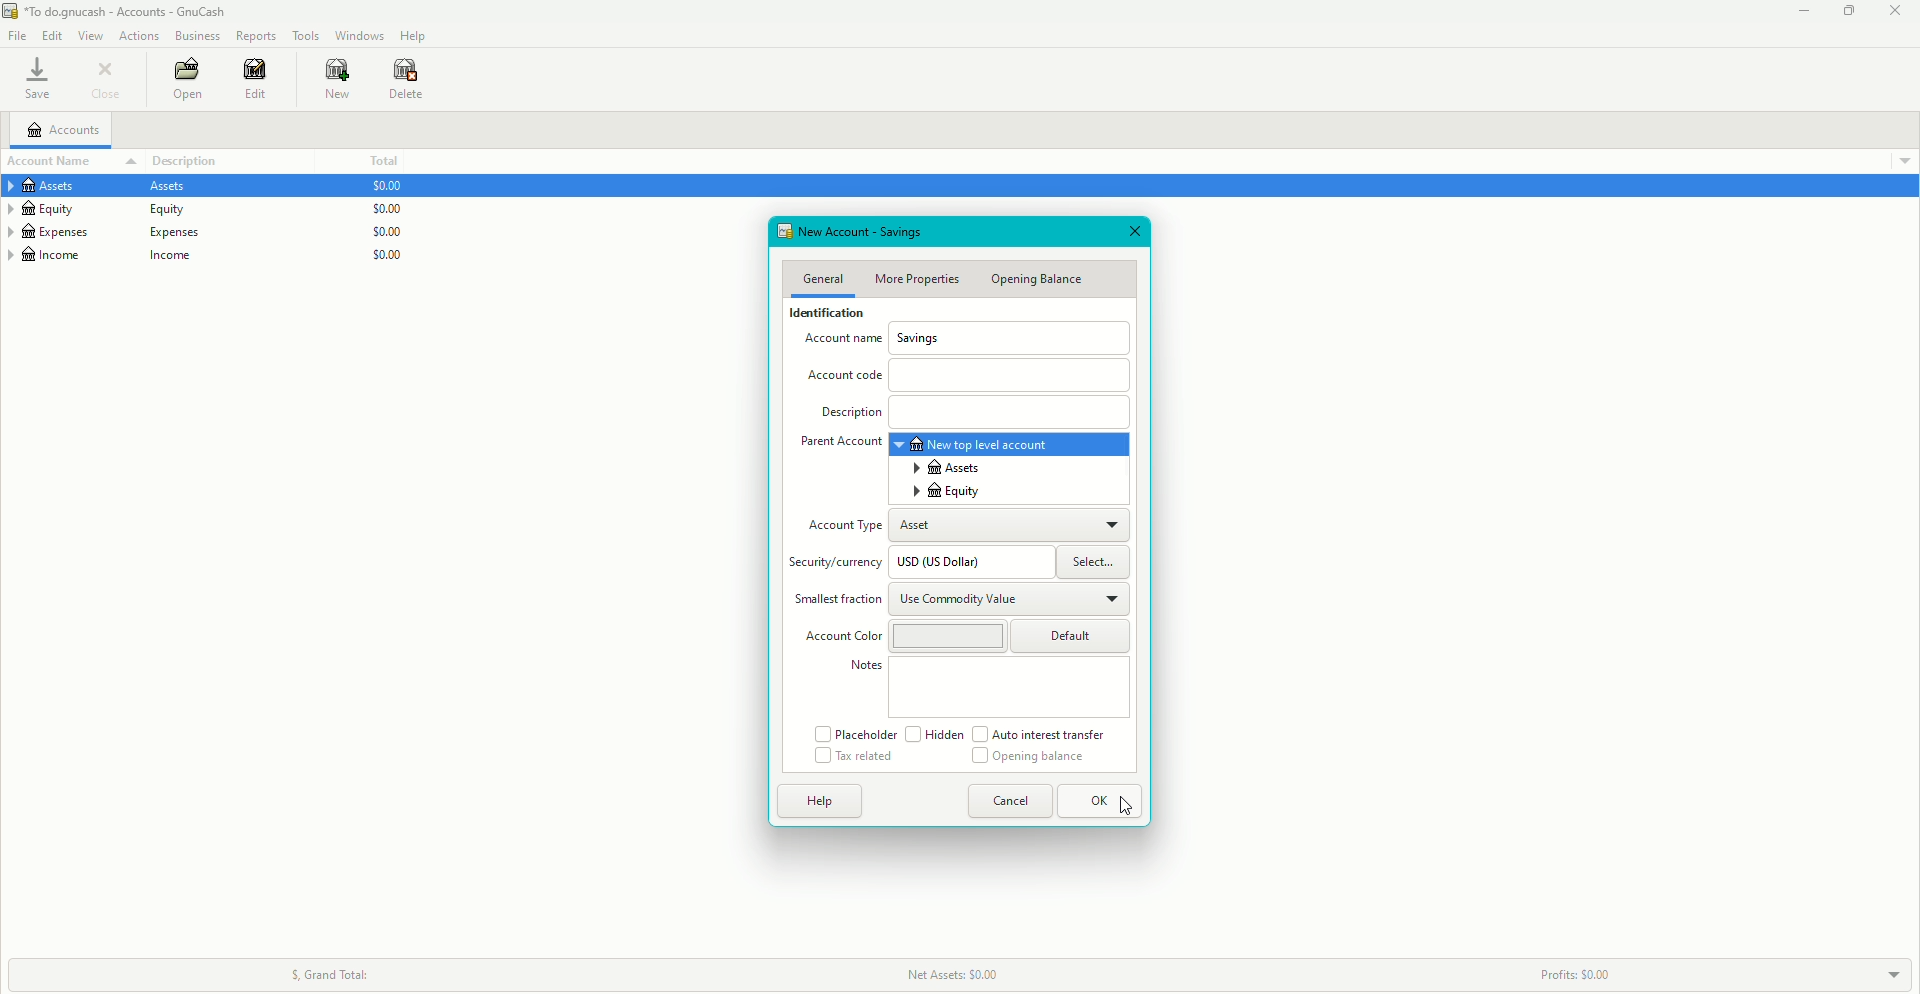  Describe the element at coordinates (978, 444) in the screenshot. I see `New top level account` at that location.